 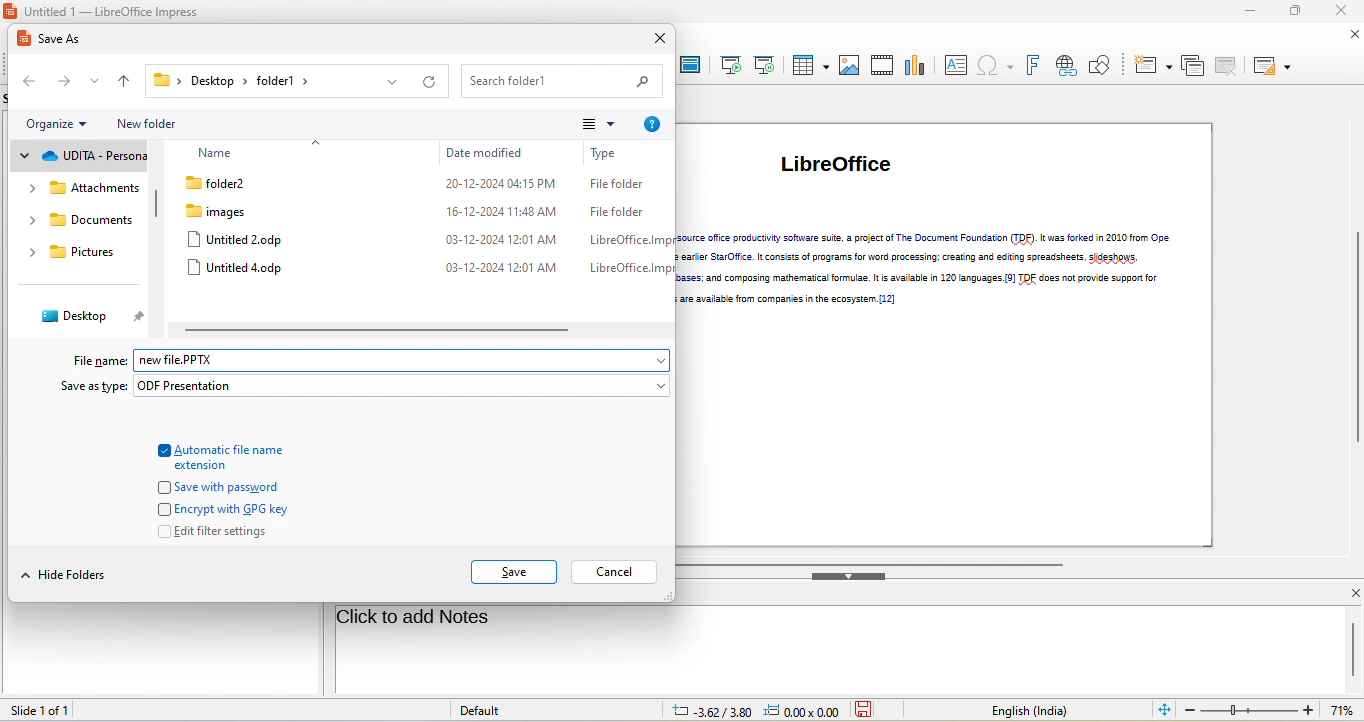 What do you see at coordinates (1028, 709) in the screenshot?
I see `text language` at bounding box center [1028, 709].